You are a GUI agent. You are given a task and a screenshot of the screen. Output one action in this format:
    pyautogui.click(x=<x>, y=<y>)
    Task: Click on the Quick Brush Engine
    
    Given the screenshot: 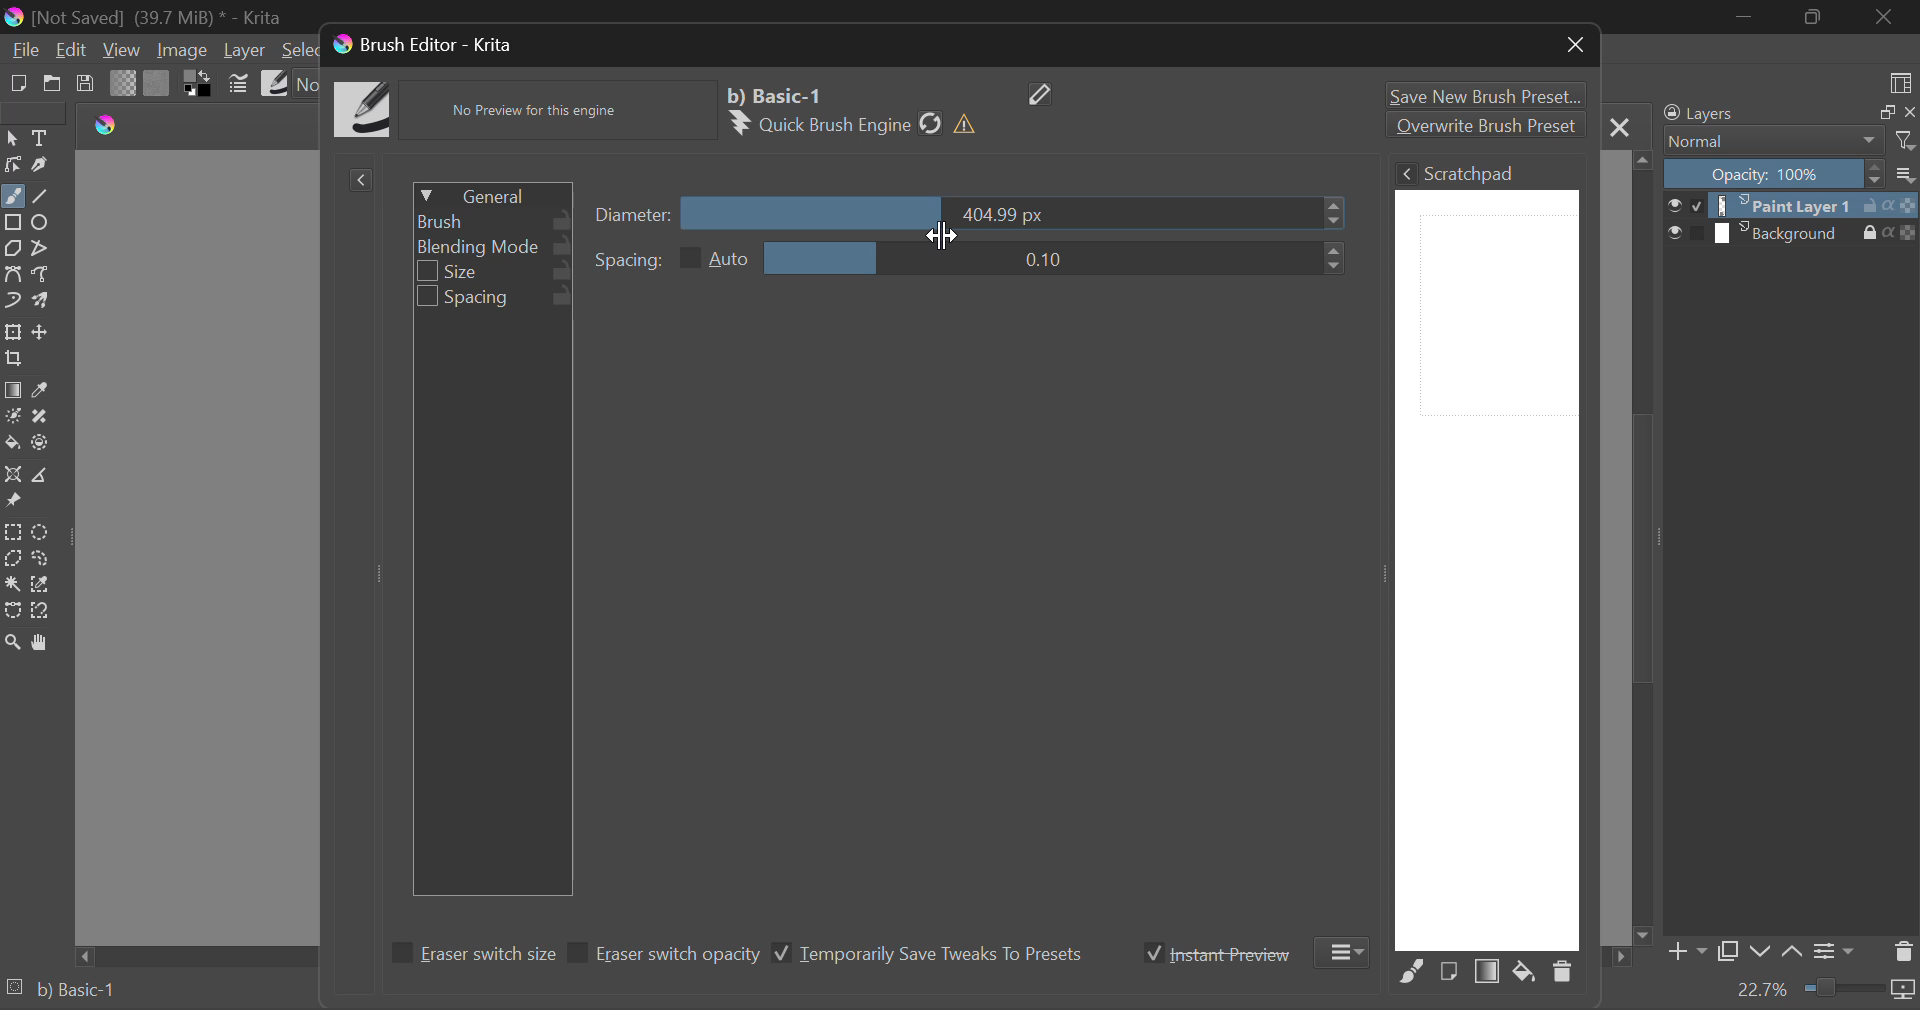 What is the action you would take?
    pyautogui.click(x=857, y=124)
    